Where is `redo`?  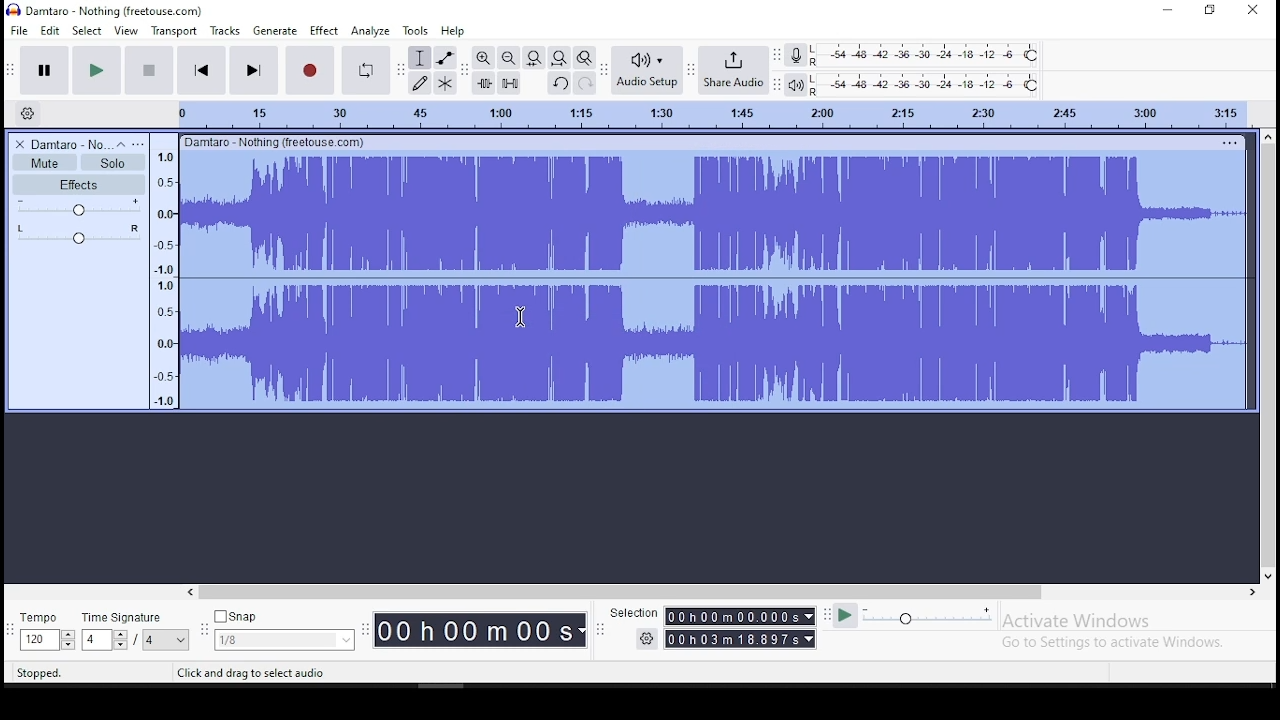 redo is located at coordinates (587, 84).